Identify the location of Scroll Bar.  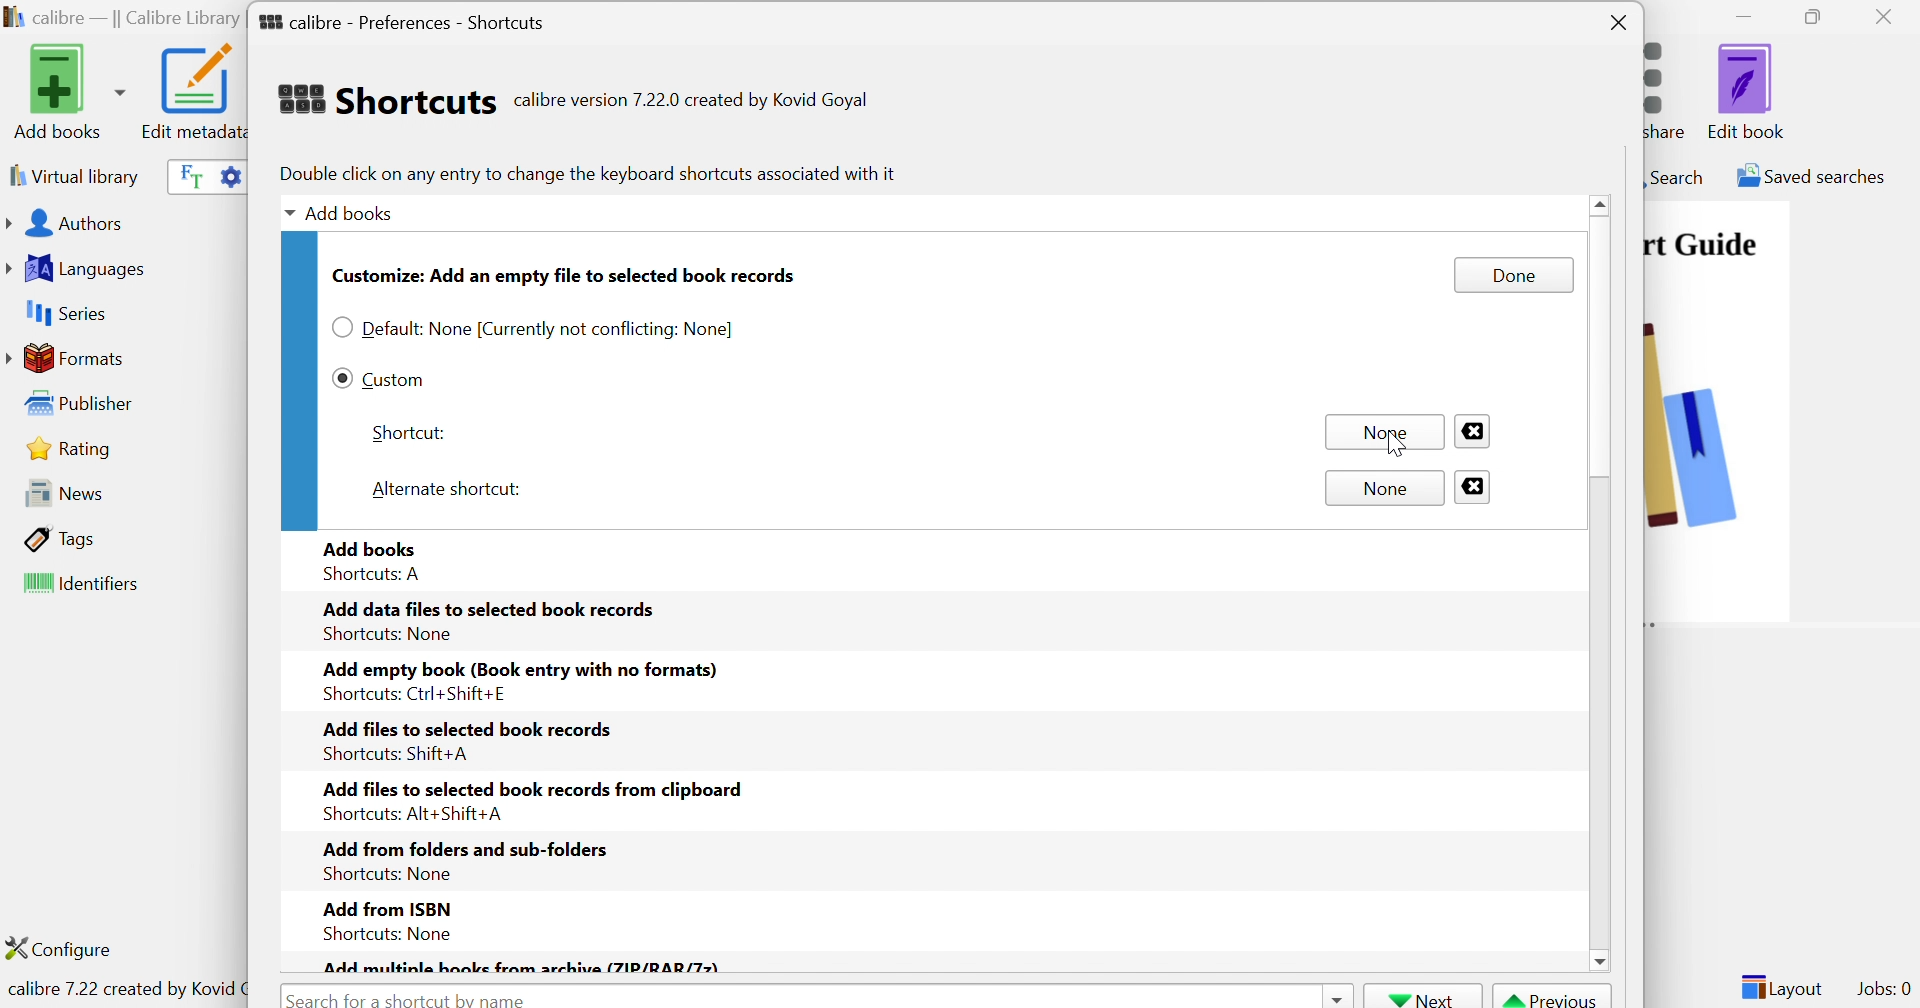
(1601, 377).